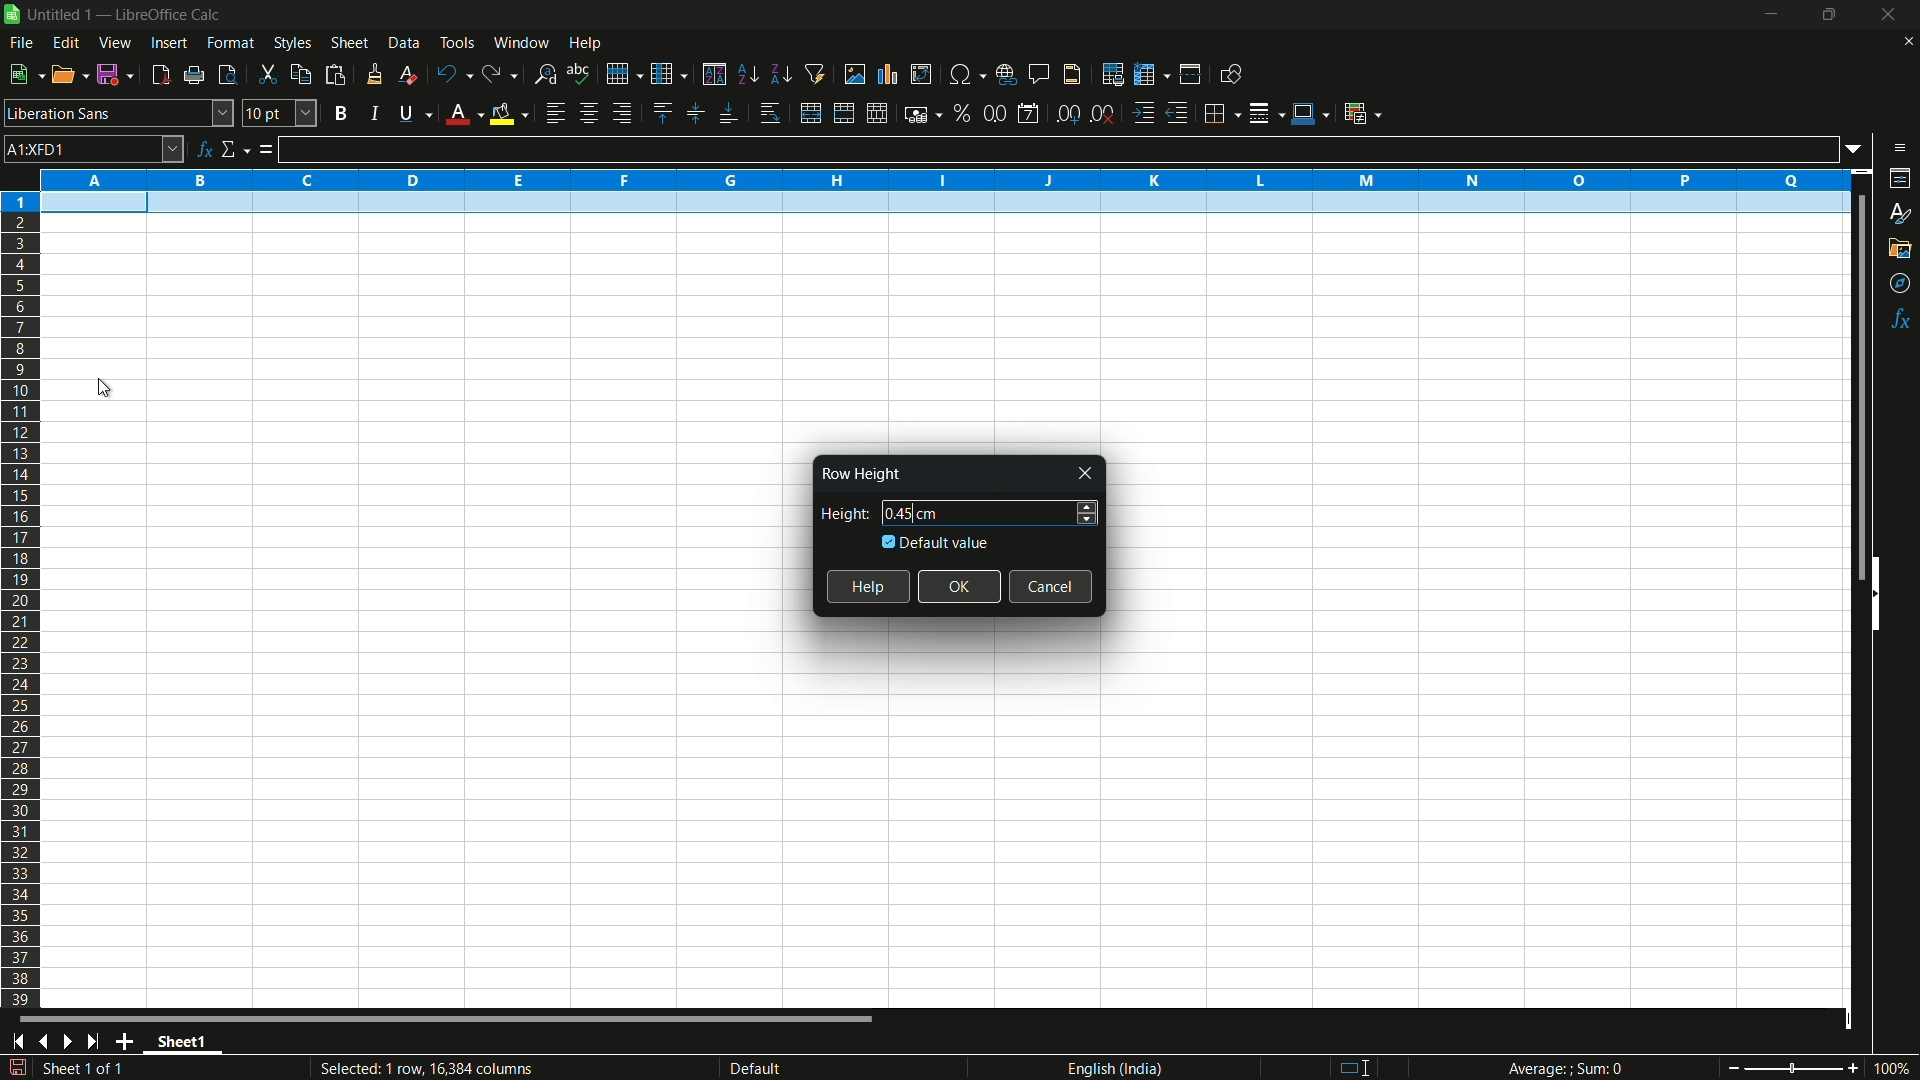 Image resolution: width=1920 pixels, height=1080 pixels. Describe the element at coordinates (920, 74) in the screenshot. I see `insert or edit pivot table` at that location.